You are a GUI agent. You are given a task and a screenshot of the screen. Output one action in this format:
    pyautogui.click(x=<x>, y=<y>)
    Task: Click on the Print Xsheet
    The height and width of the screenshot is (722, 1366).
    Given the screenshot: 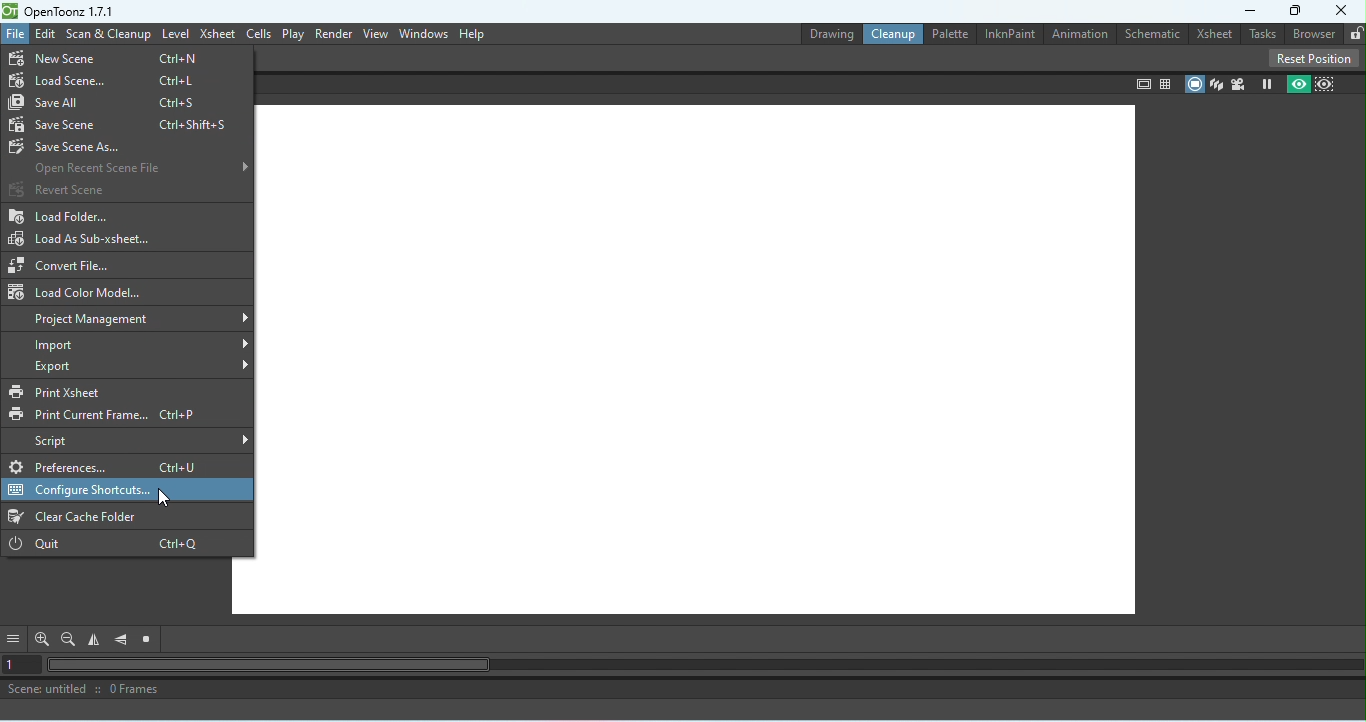 What is the action you would take?
    pyautogui.click(x=70, y=391)
    